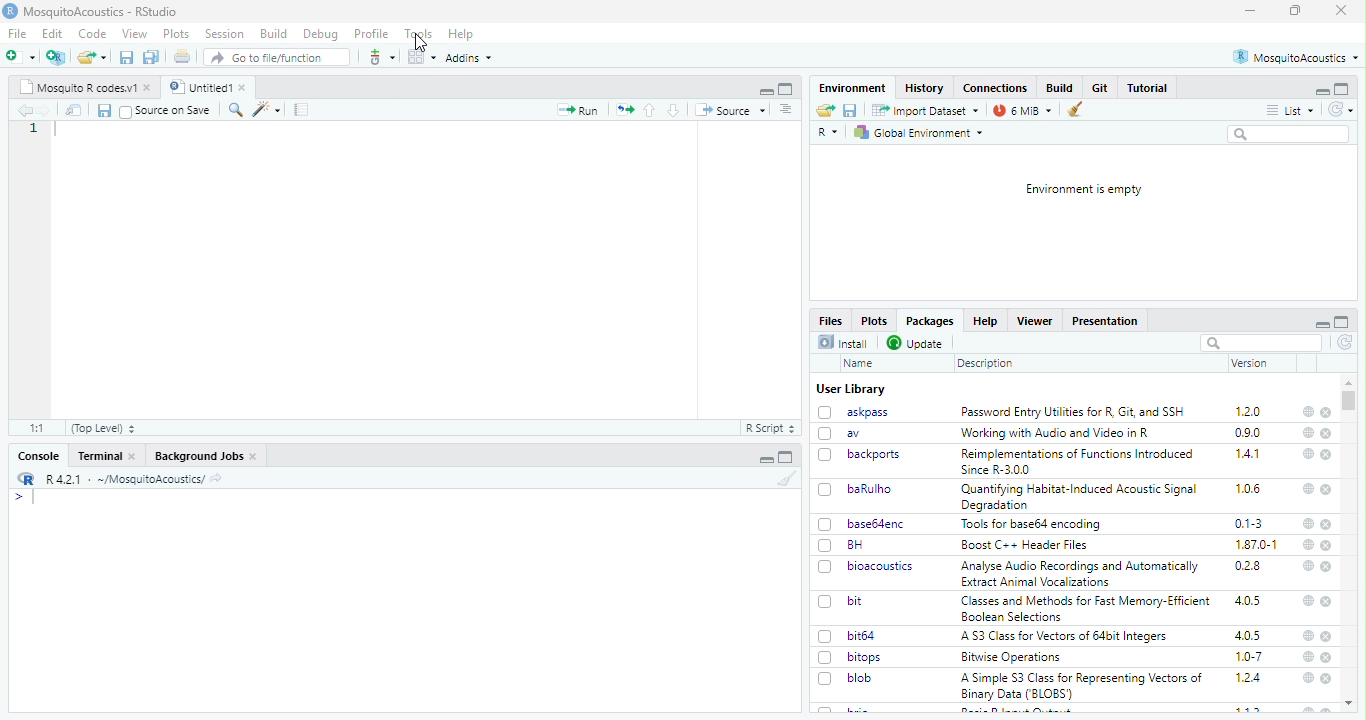 The image size is (1366, 720). Describe the element at coordinates (931, 321) in the screenshot. I see `Packages` at that location.